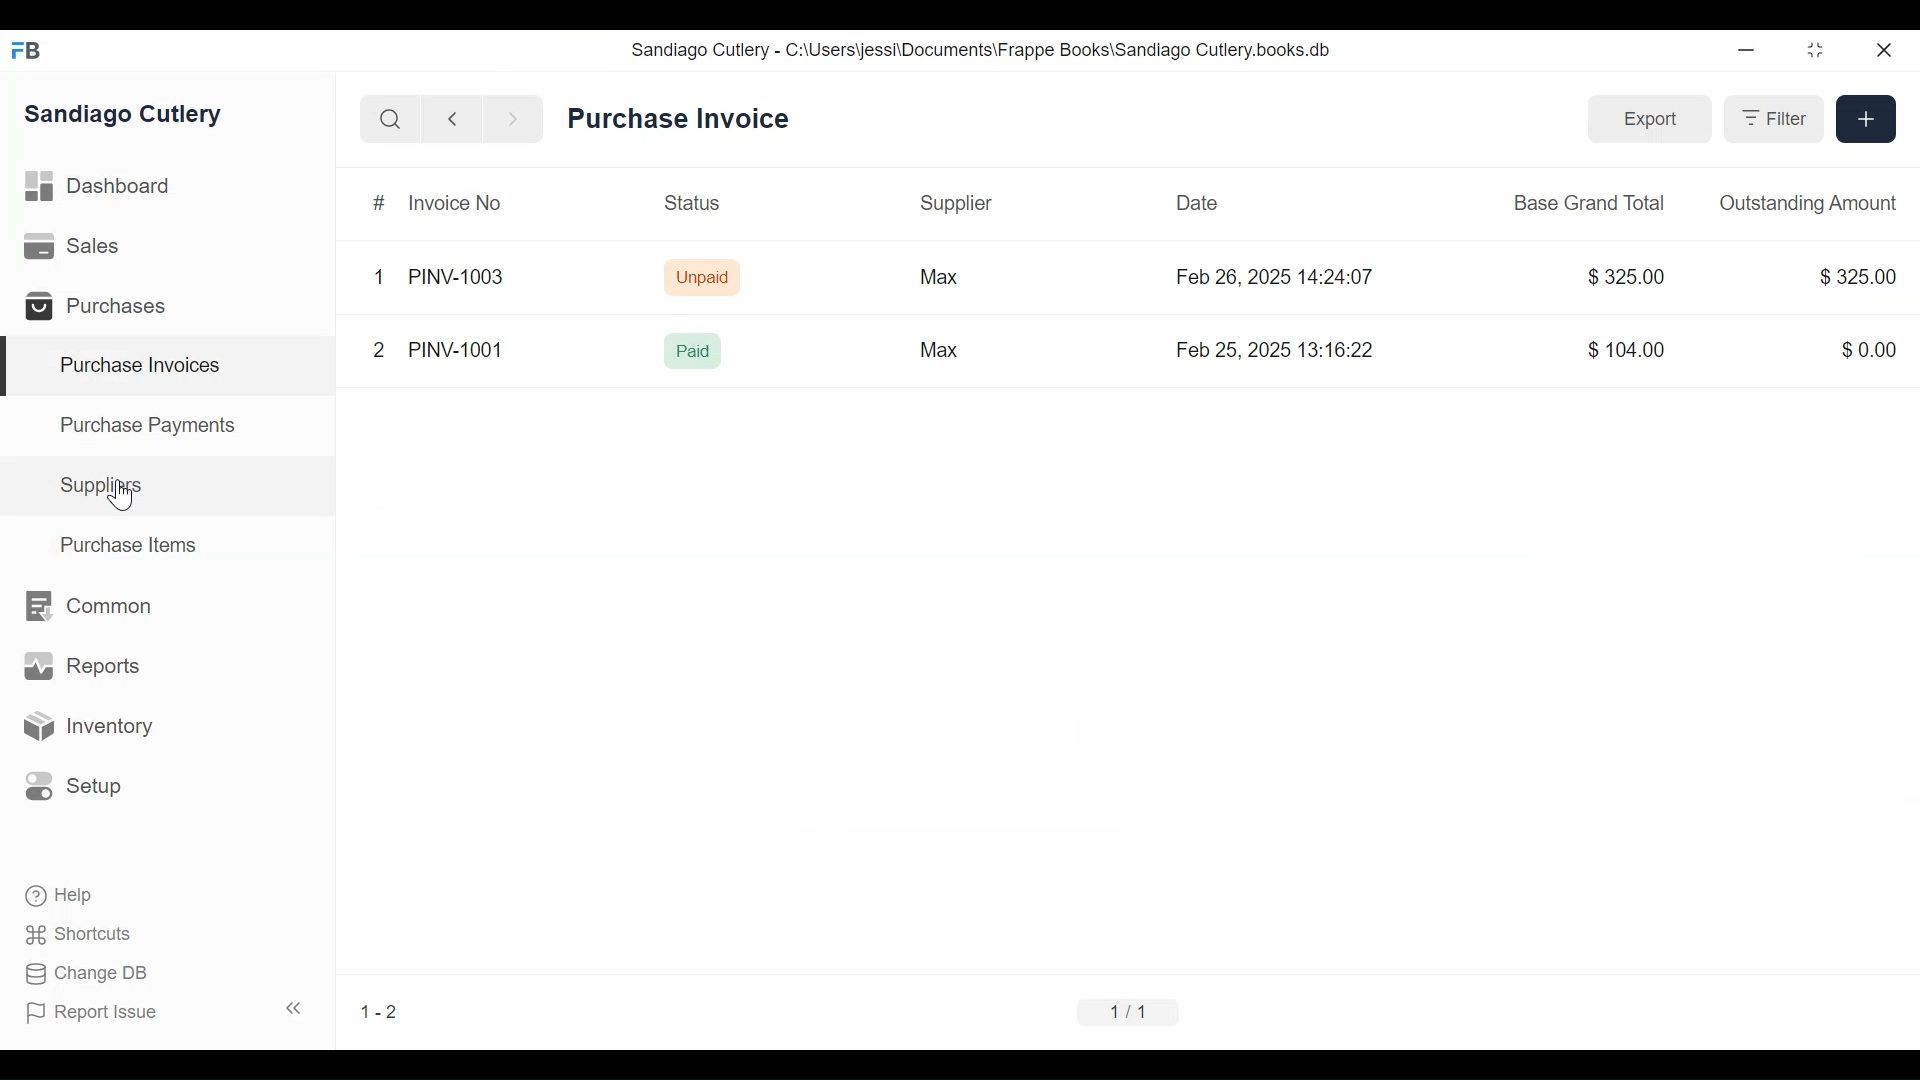  I want to click on minimize, so click(1748, 51).